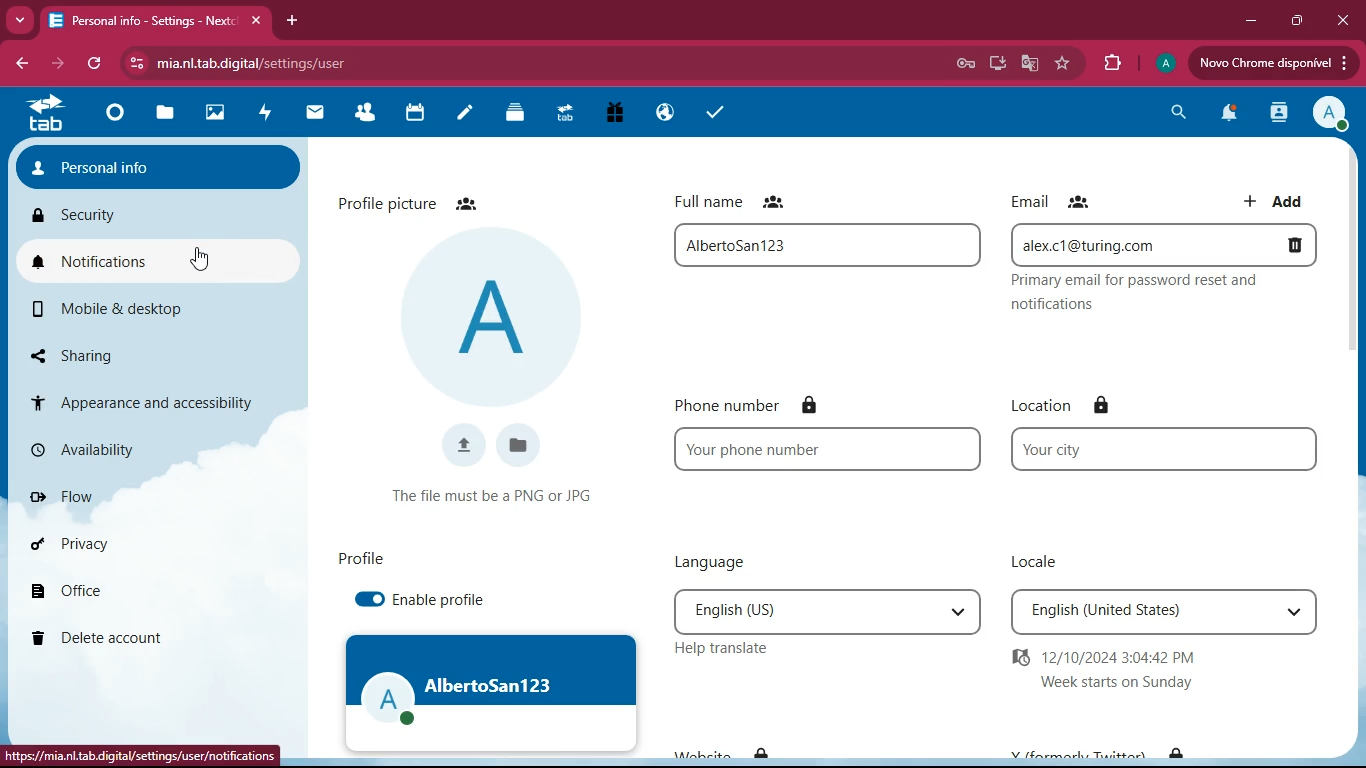 Image resolution: width=1366 pixels, height=768 pixels. What do you see at coordinates (292, 20) in the screenshot?
I see `add tab` at bounding box center [292, 20].